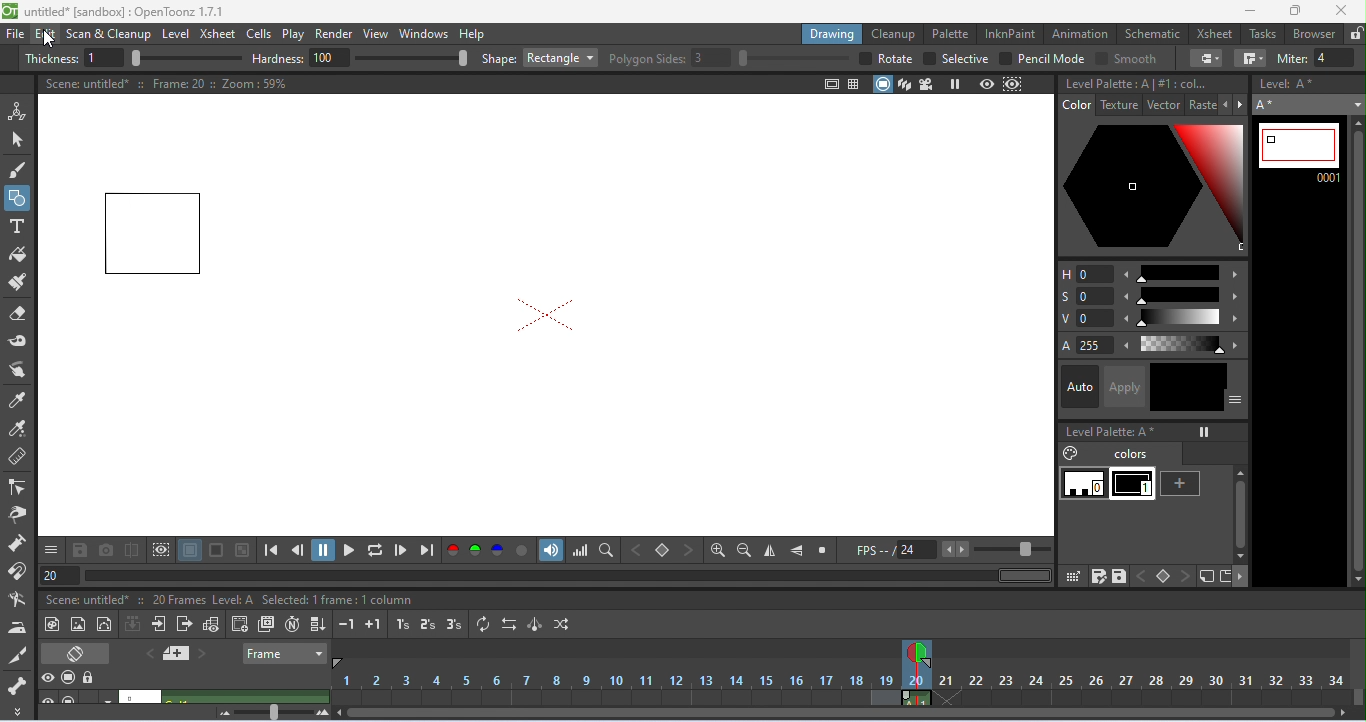 This screenshot has height=722, width=1366. What do you see at coordinates (189, 550) in the screenshot?
I see `white background` at bounding box center [189, 550].